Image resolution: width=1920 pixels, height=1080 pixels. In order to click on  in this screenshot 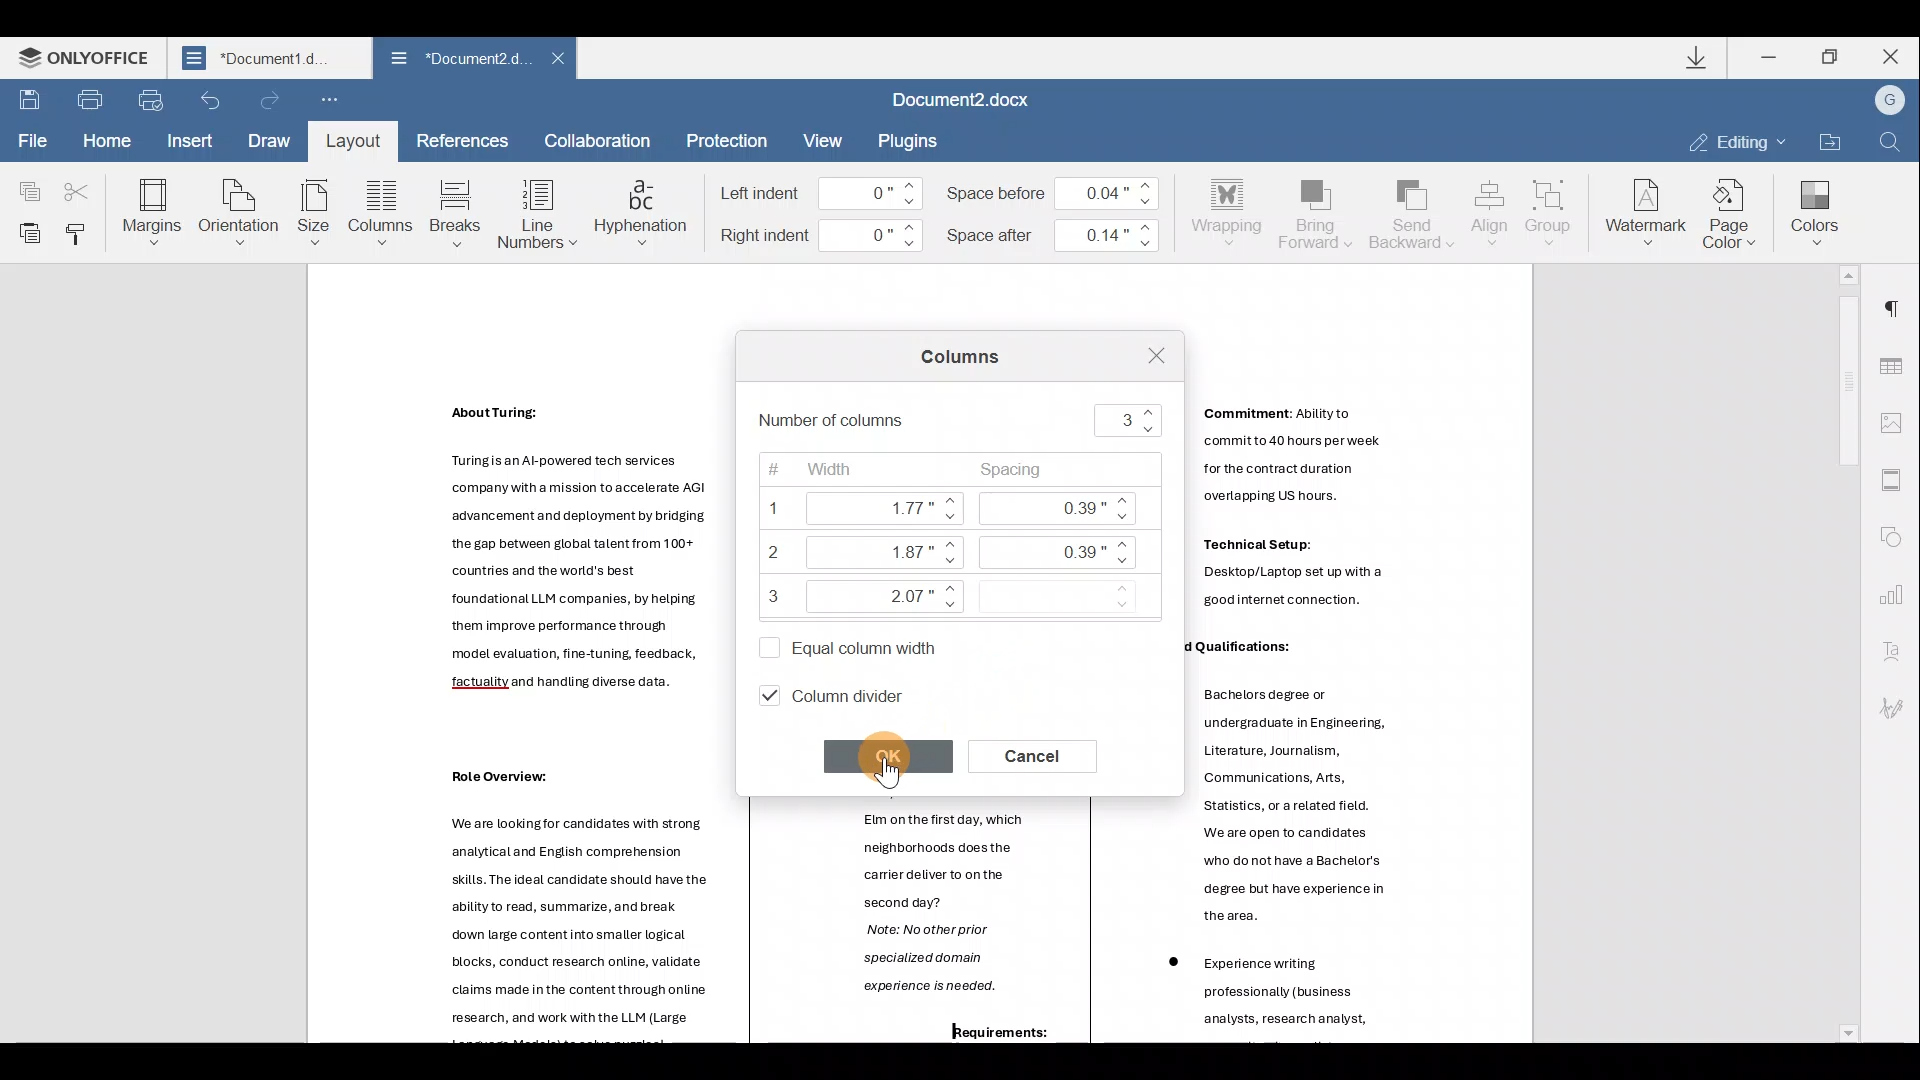, I will do `click(1228, 646)`.